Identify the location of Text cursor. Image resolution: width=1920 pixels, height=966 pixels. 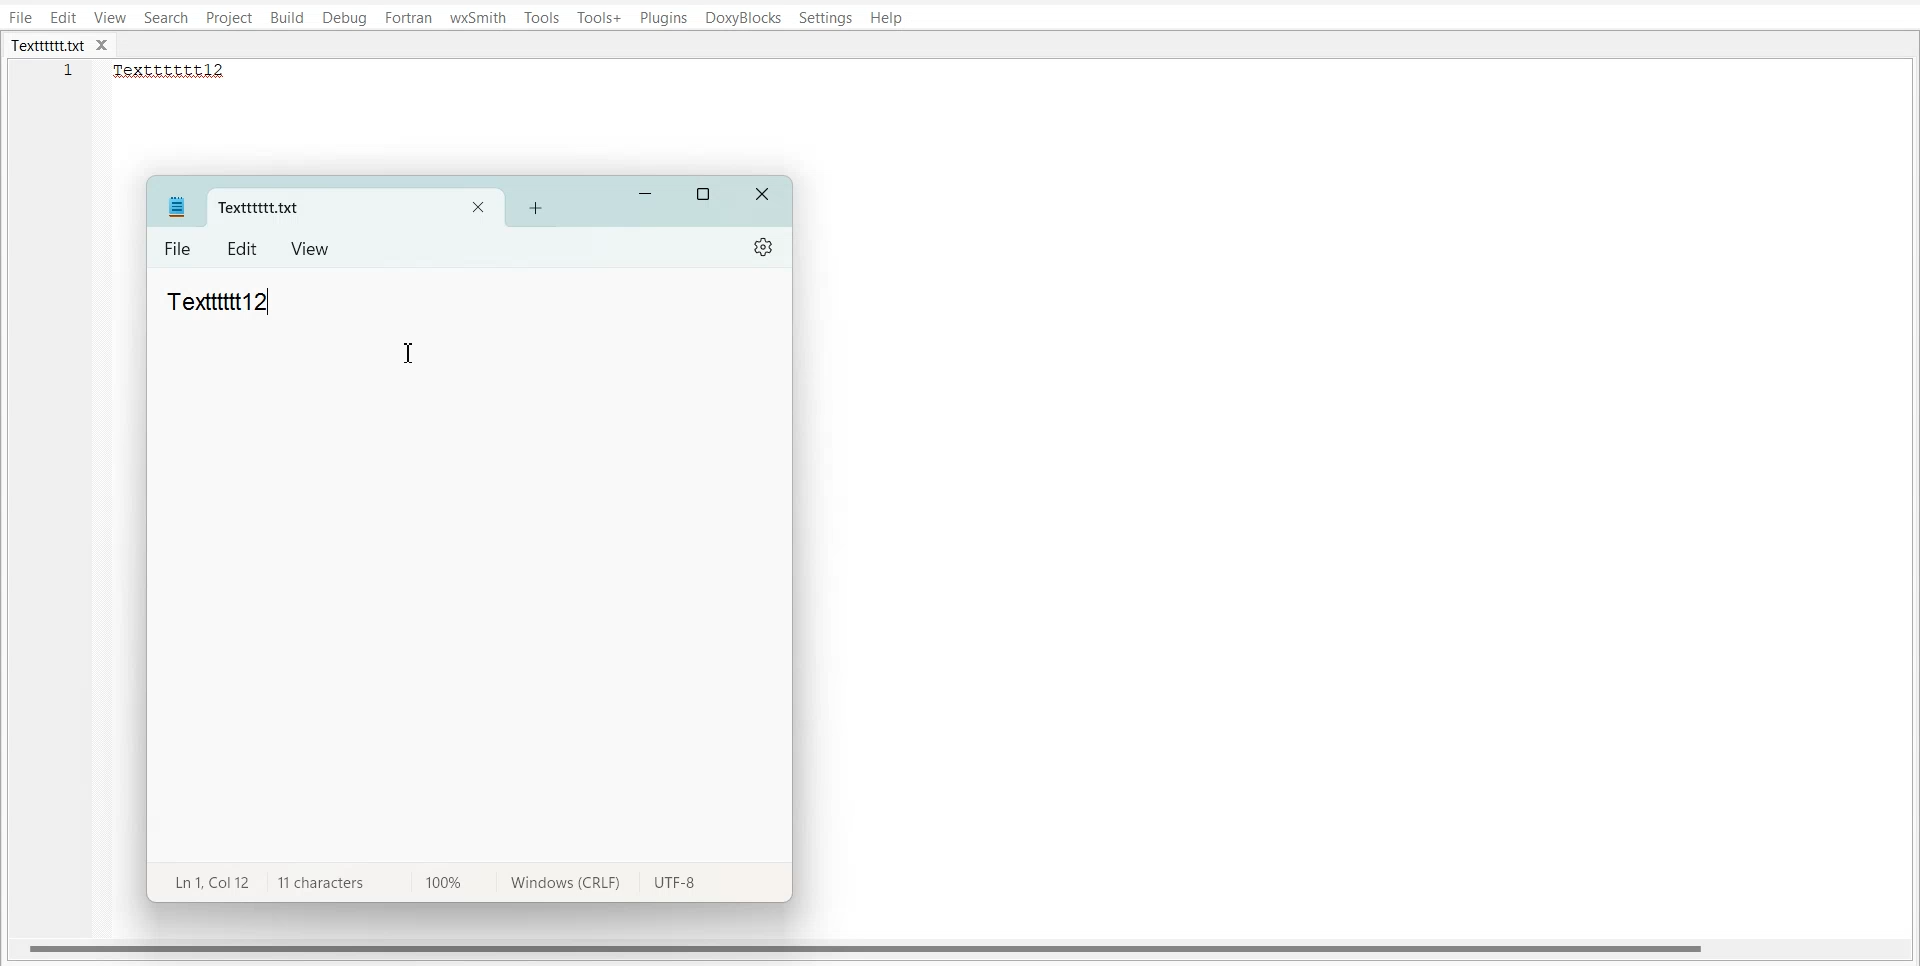
(411, 352).